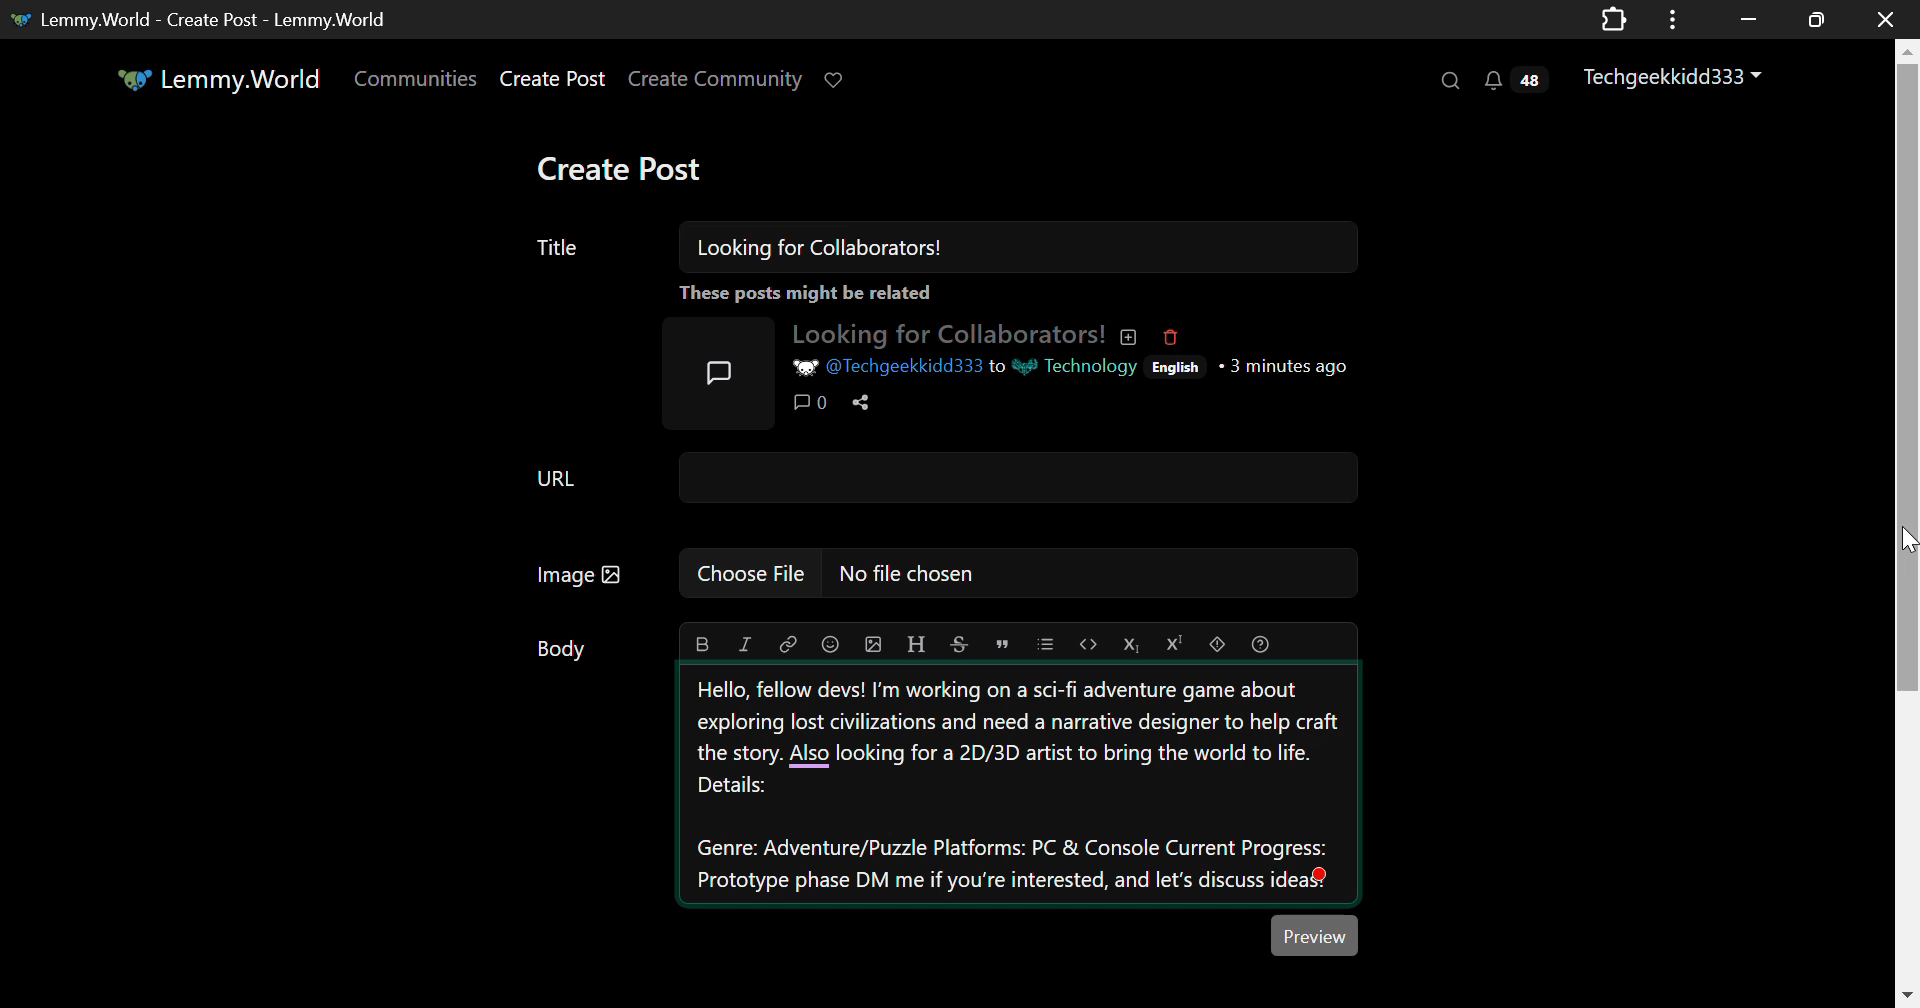  What do you see at coordinates (1169, 336) in the screenshot?
I see `Deleted` at bounding box center [1169, 336].